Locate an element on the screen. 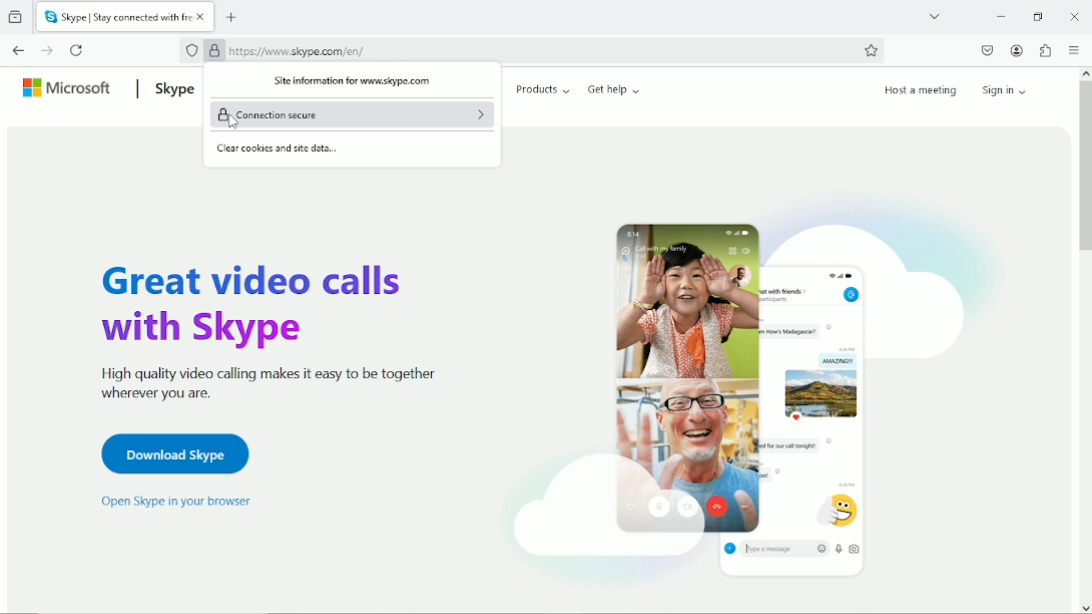 Image resolution: width=1092 pixels, height=614 pixels. close tab is located at coordinates (203, 17).